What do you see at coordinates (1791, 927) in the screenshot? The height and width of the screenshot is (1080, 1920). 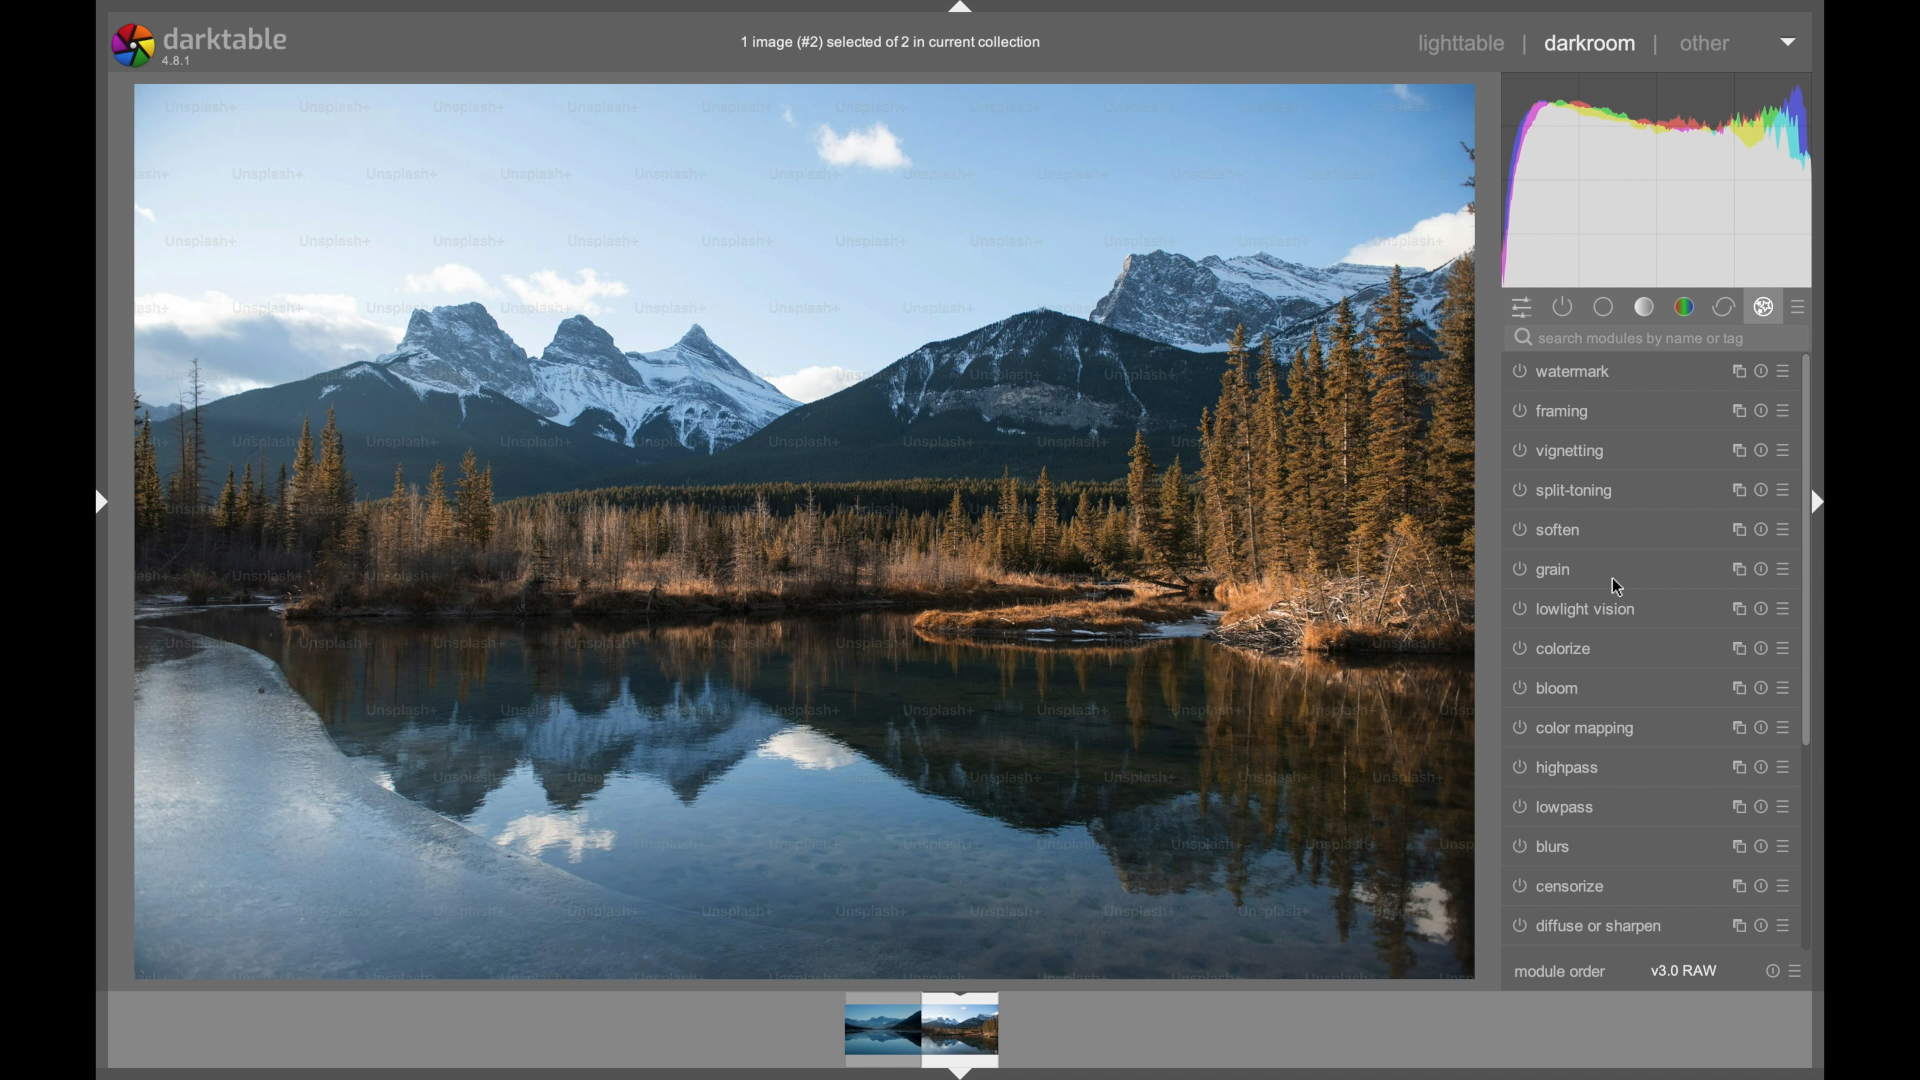 I see `presets` at bounding box center [1791, 927].